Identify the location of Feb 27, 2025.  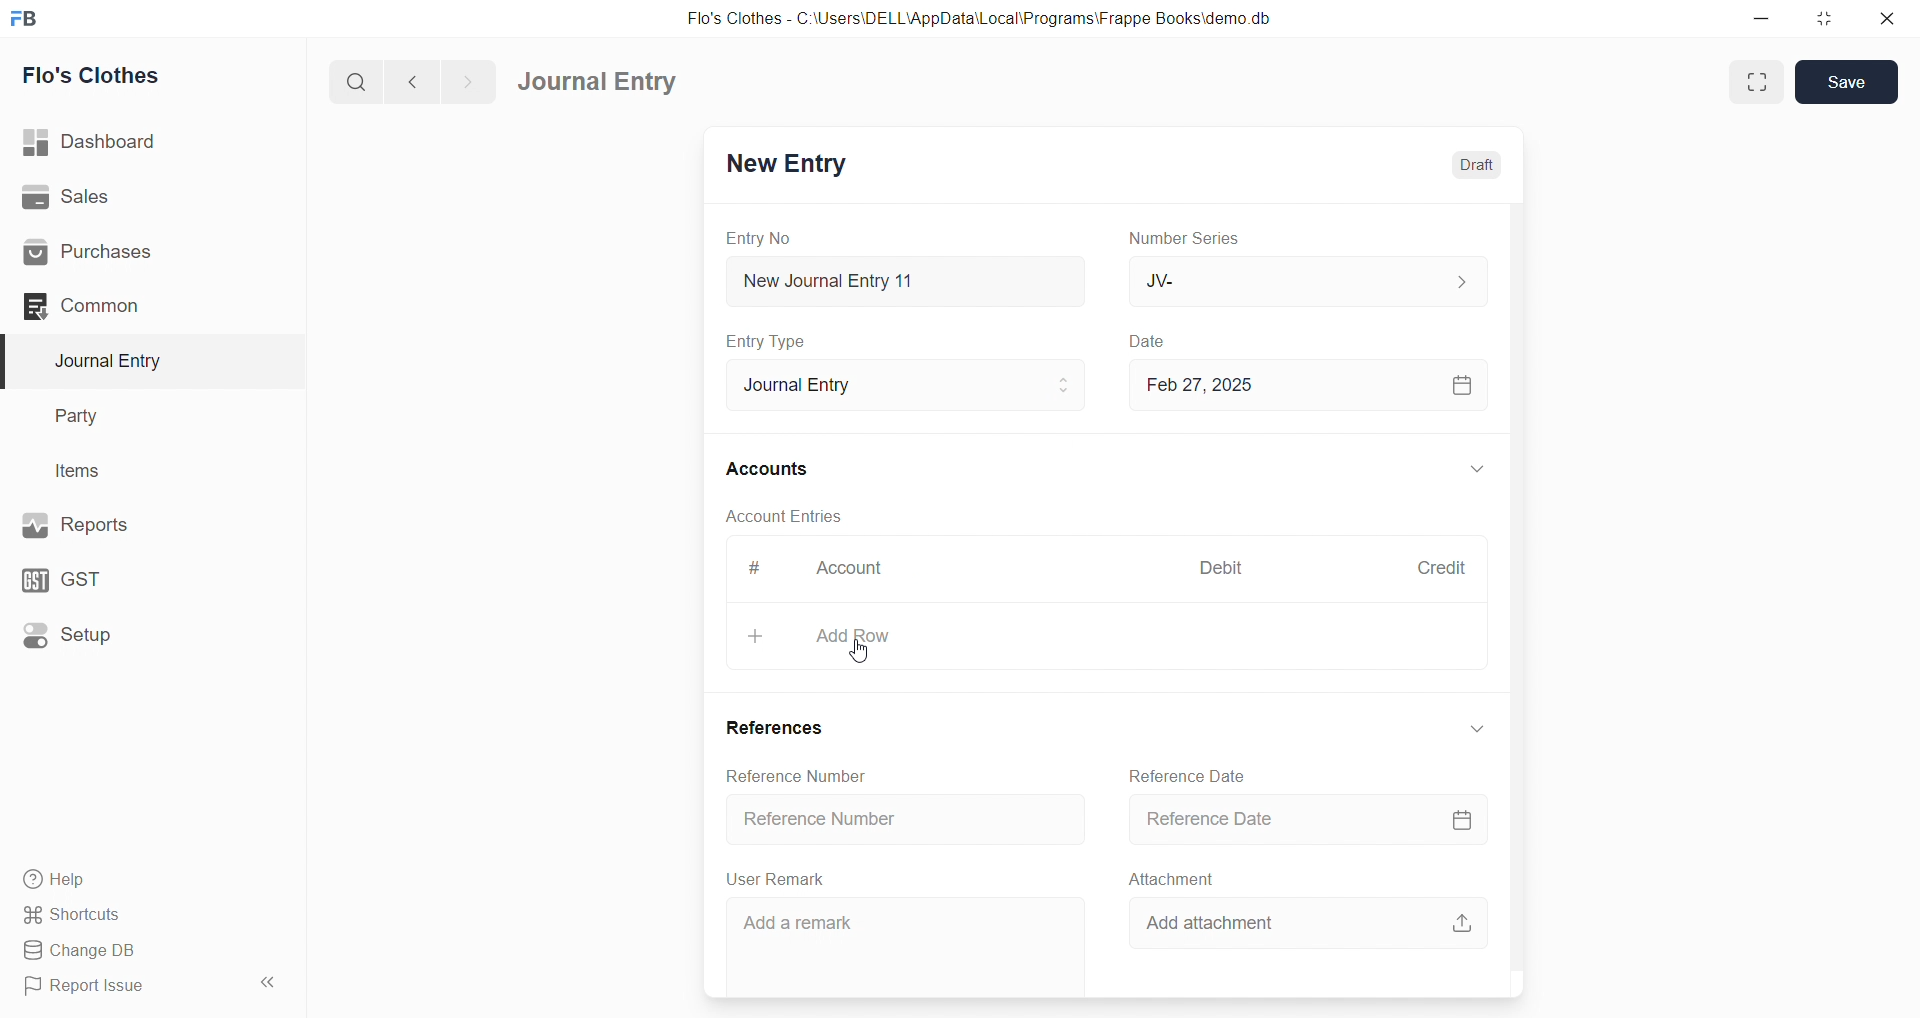
(1306, 385).